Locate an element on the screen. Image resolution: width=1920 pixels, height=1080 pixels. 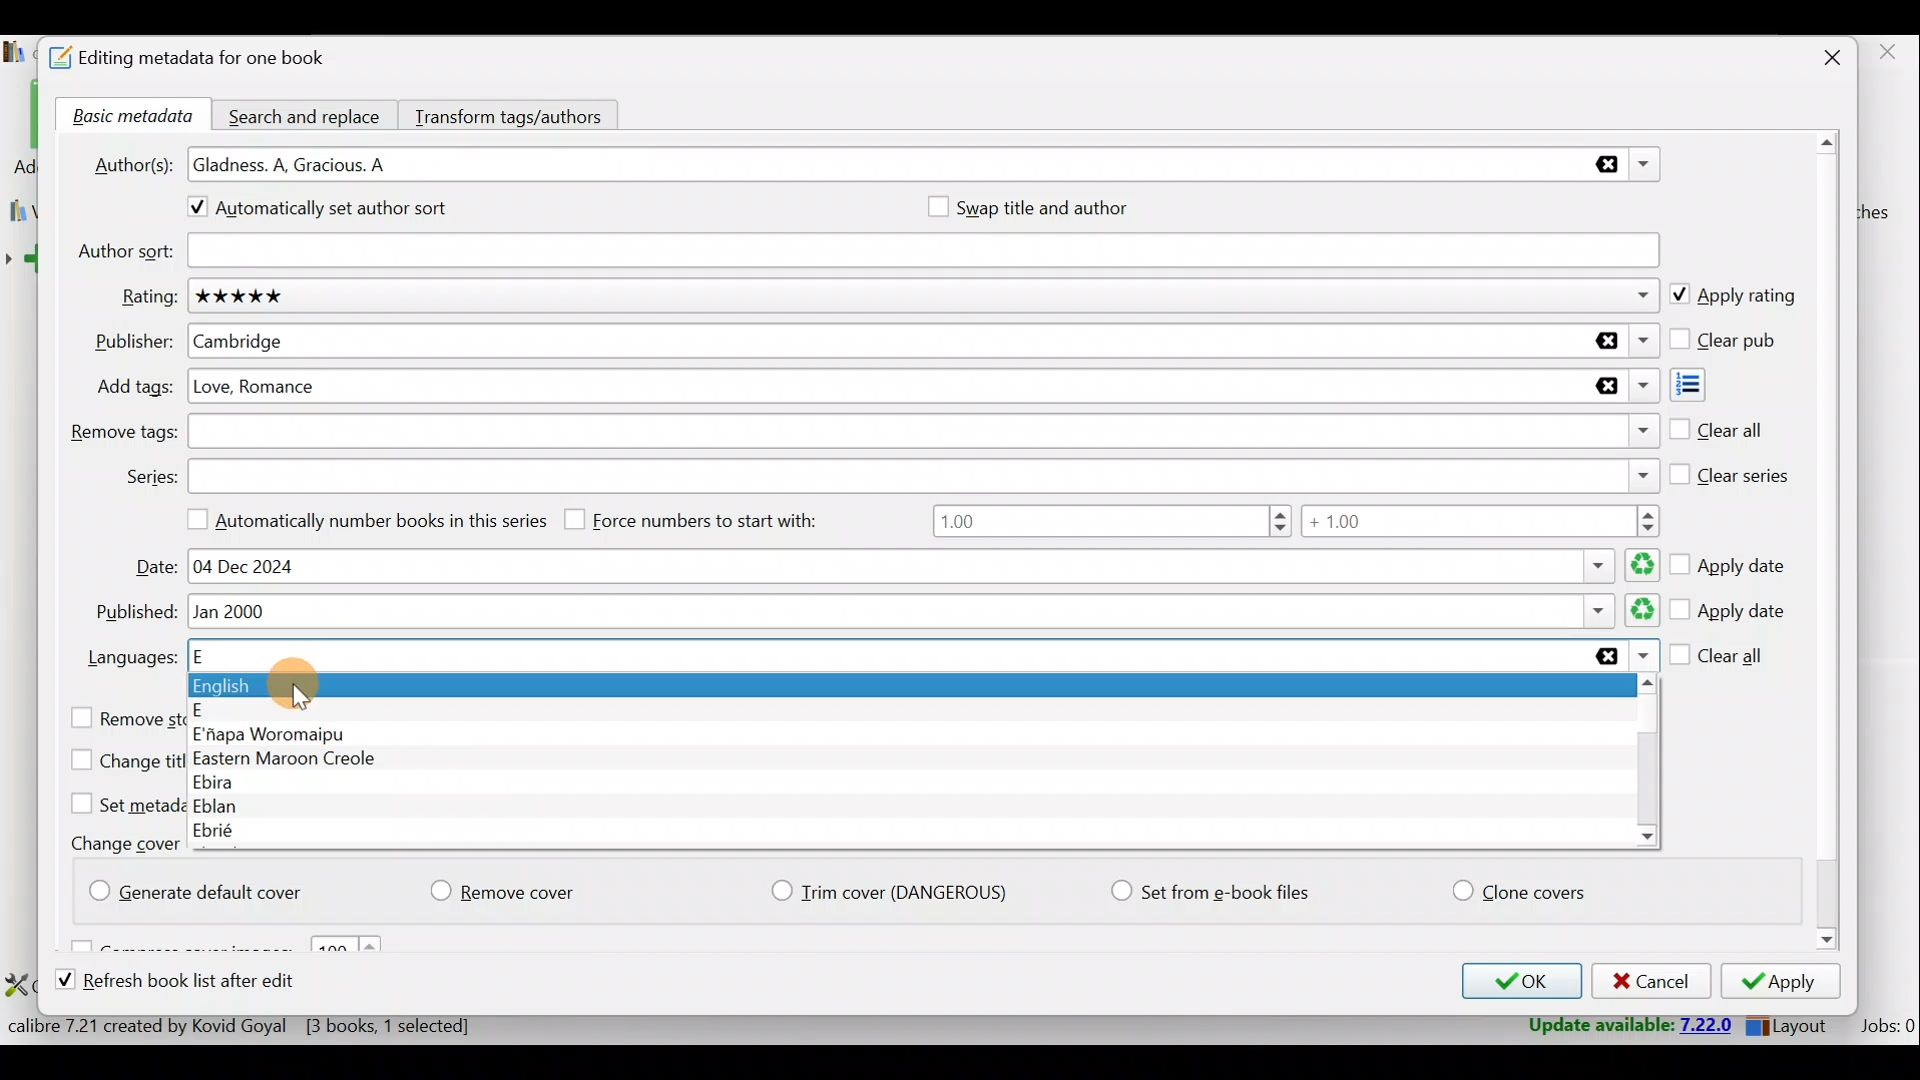
Remove cover is located at coordinates (515, 887).